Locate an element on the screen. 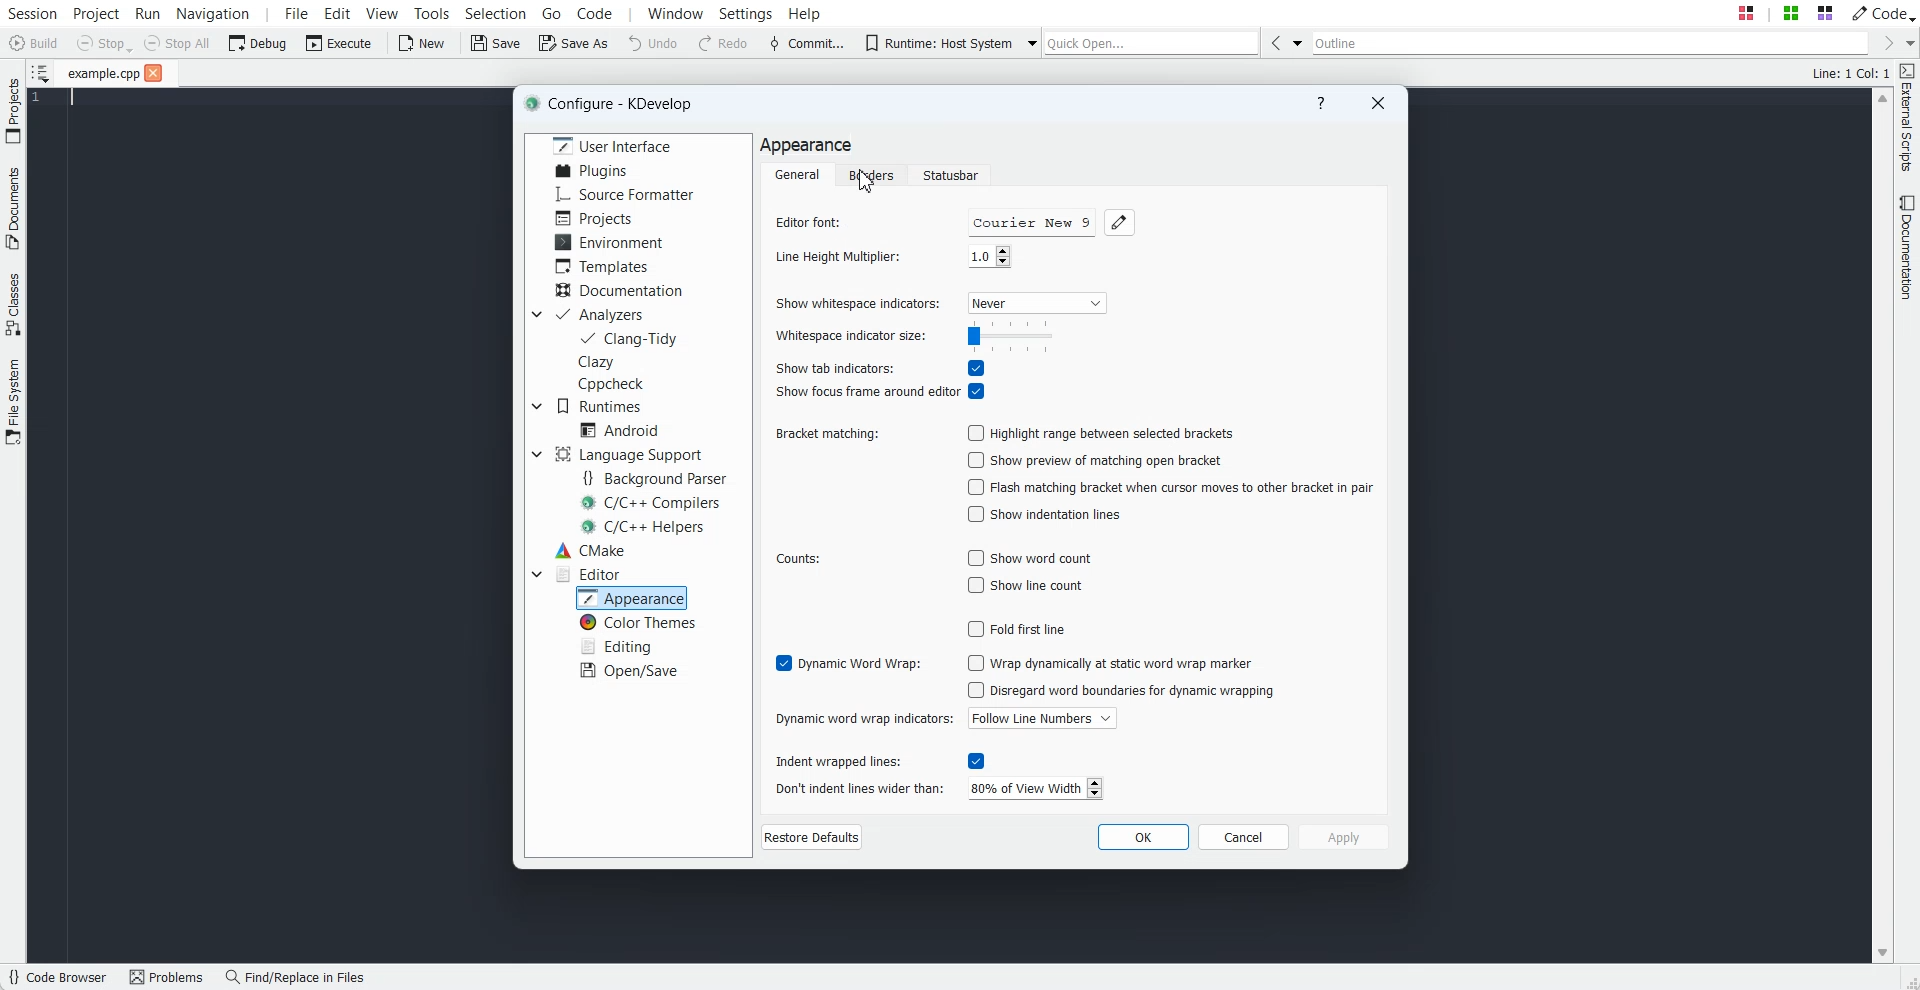  Drop down box is located at coordinates (536, 574).